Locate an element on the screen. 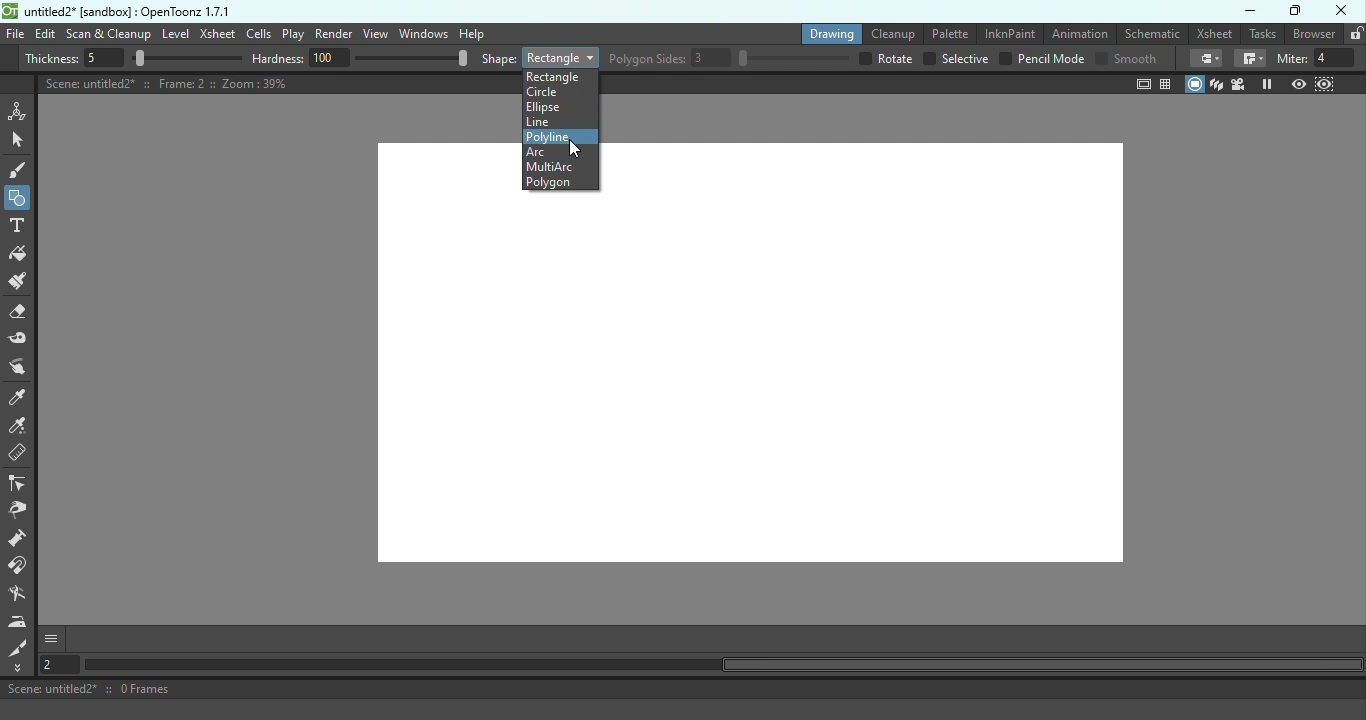 The width and height of the screenshot is (1366, 720). Level is located at coordinates (175, 34).